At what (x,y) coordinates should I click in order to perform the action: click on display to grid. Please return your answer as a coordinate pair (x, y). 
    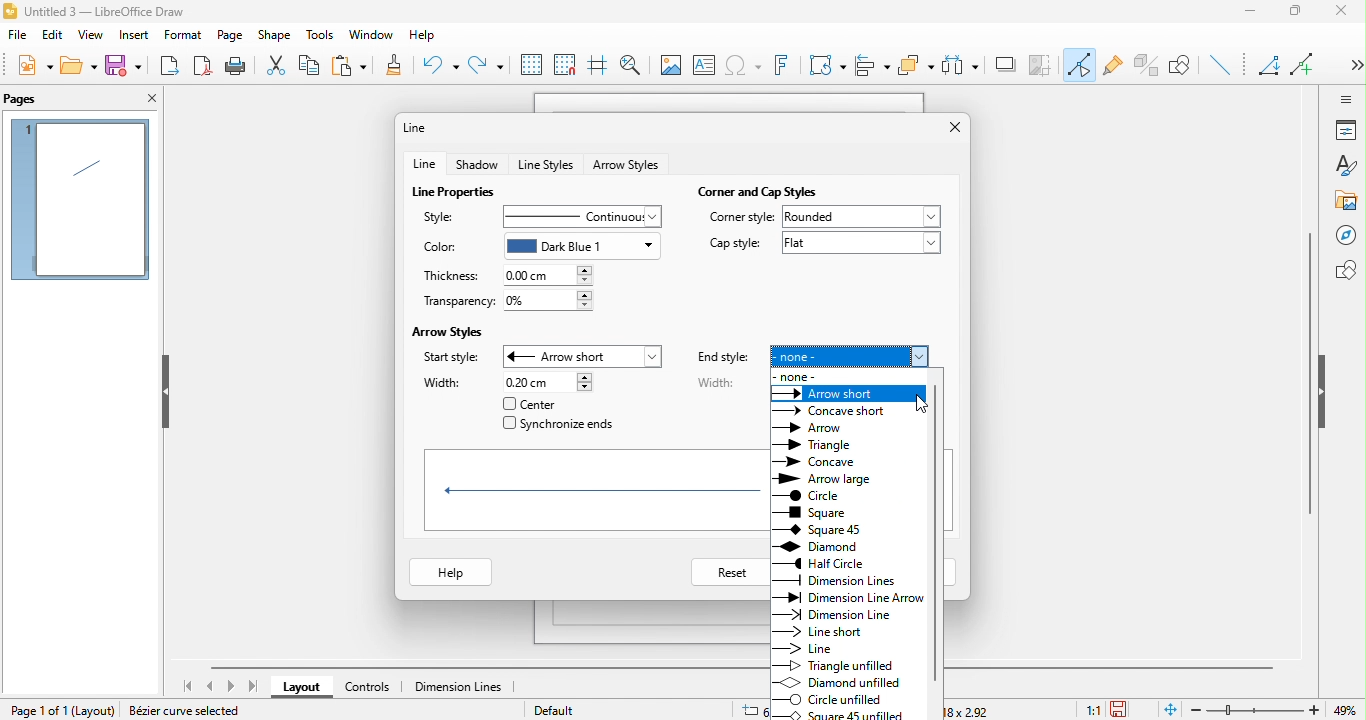
    Looking at the image, I should click on (530, 65).